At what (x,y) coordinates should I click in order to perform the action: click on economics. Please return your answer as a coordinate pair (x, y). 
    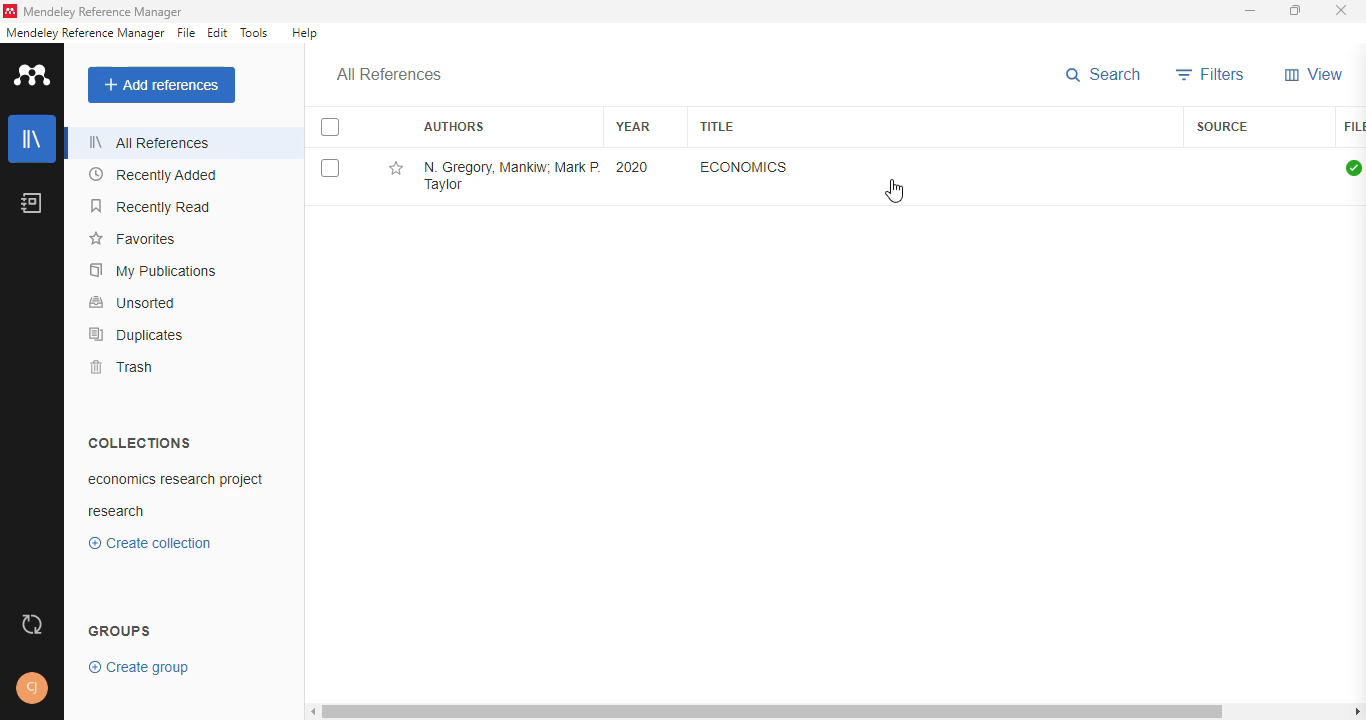
    Looking at the image, I should click on (744, 165).